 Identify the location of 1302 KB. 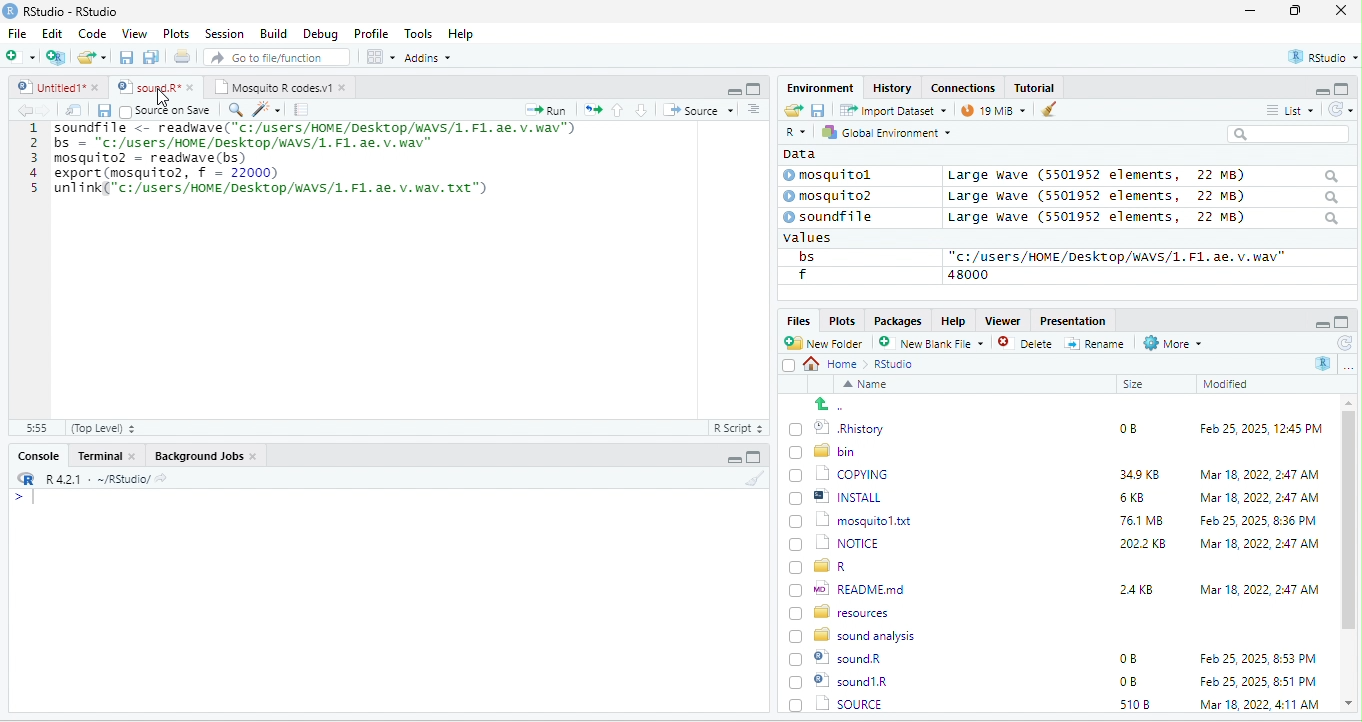
(1145, 704).